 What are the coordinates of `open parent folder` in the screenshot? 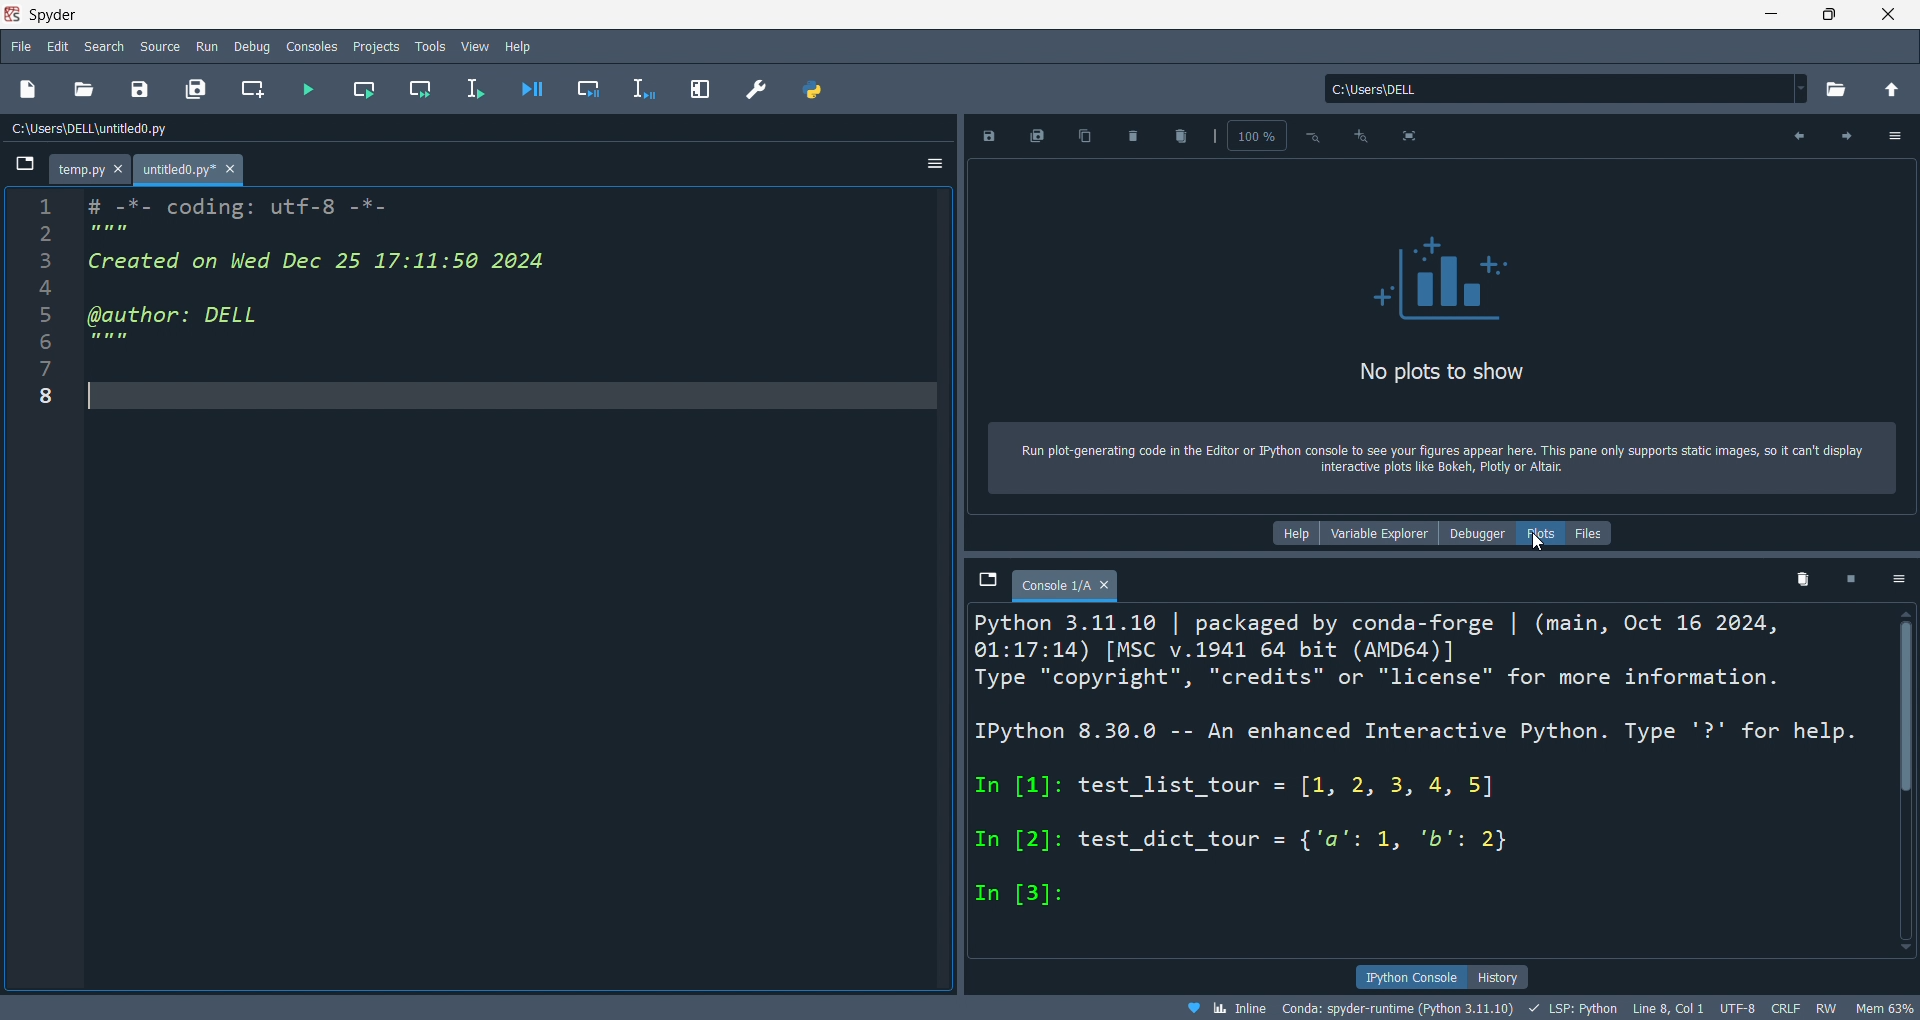 It's located at (1891, 90).